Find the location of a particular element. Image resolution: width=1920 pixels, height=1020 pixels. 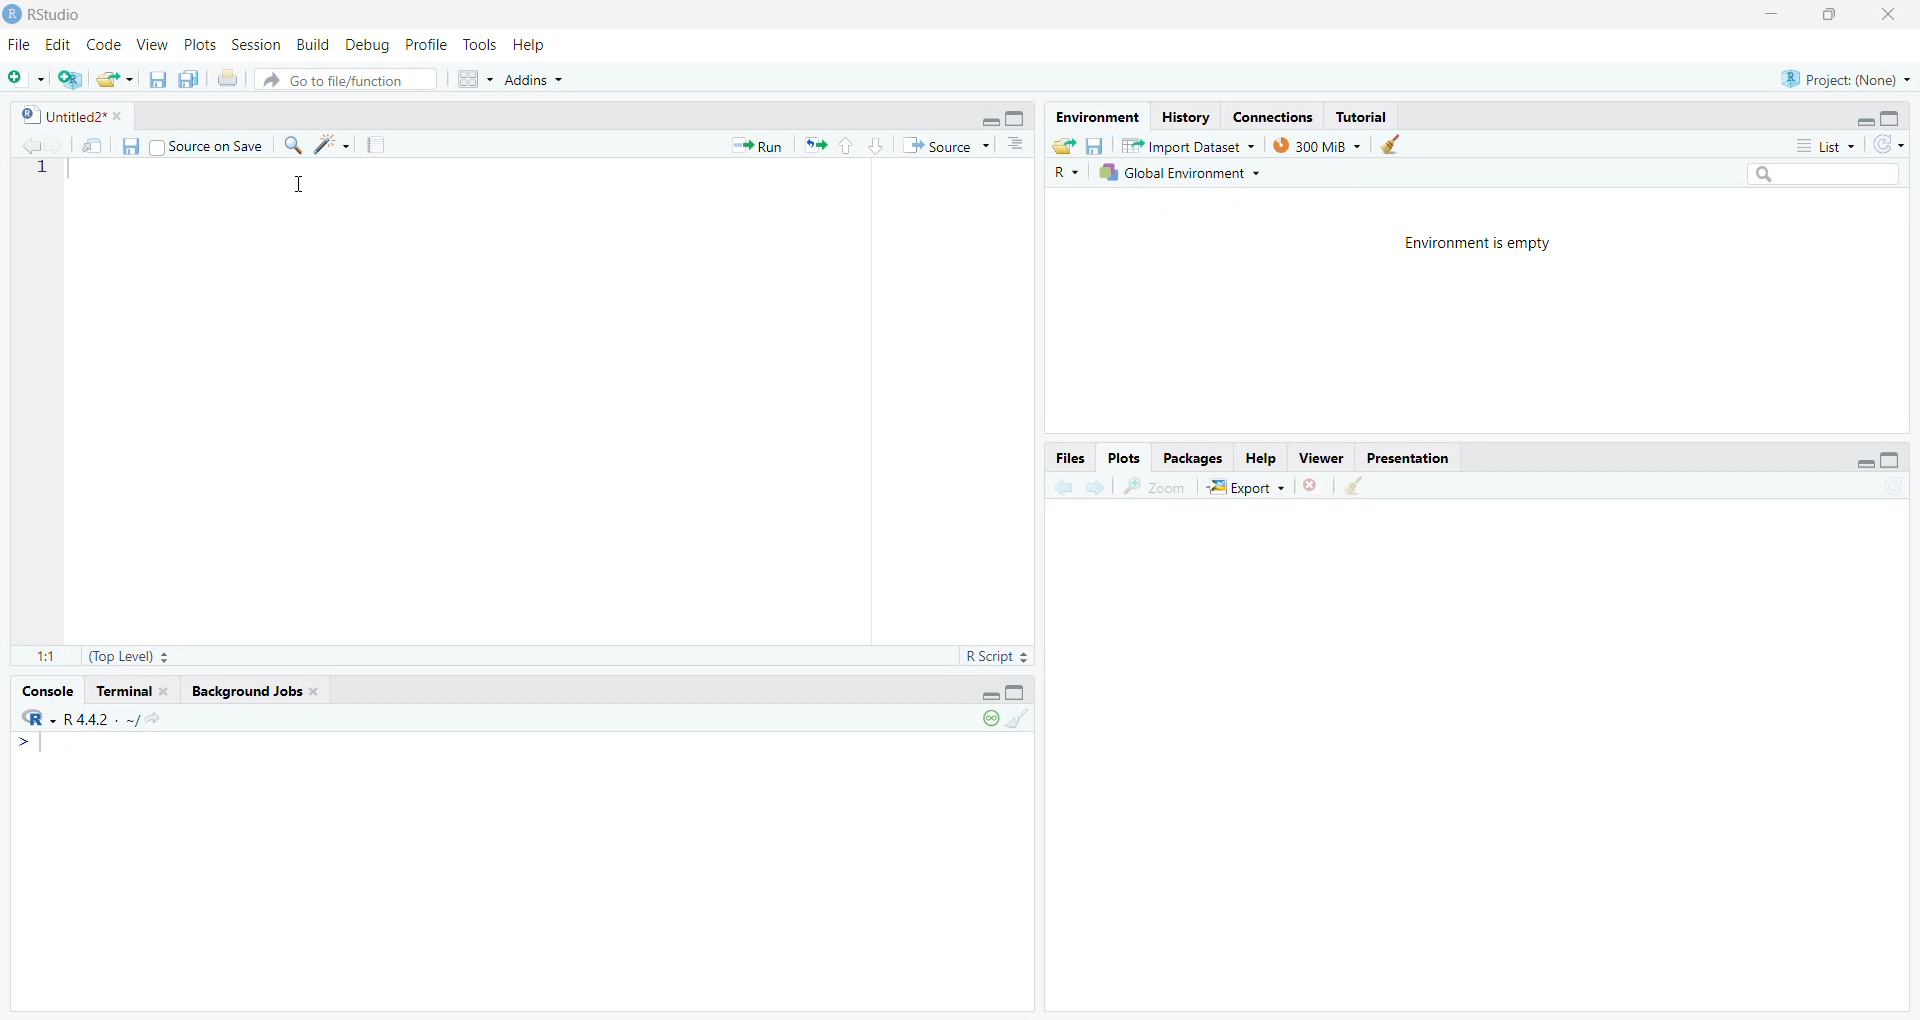

View is located at coordinates (148, 46).